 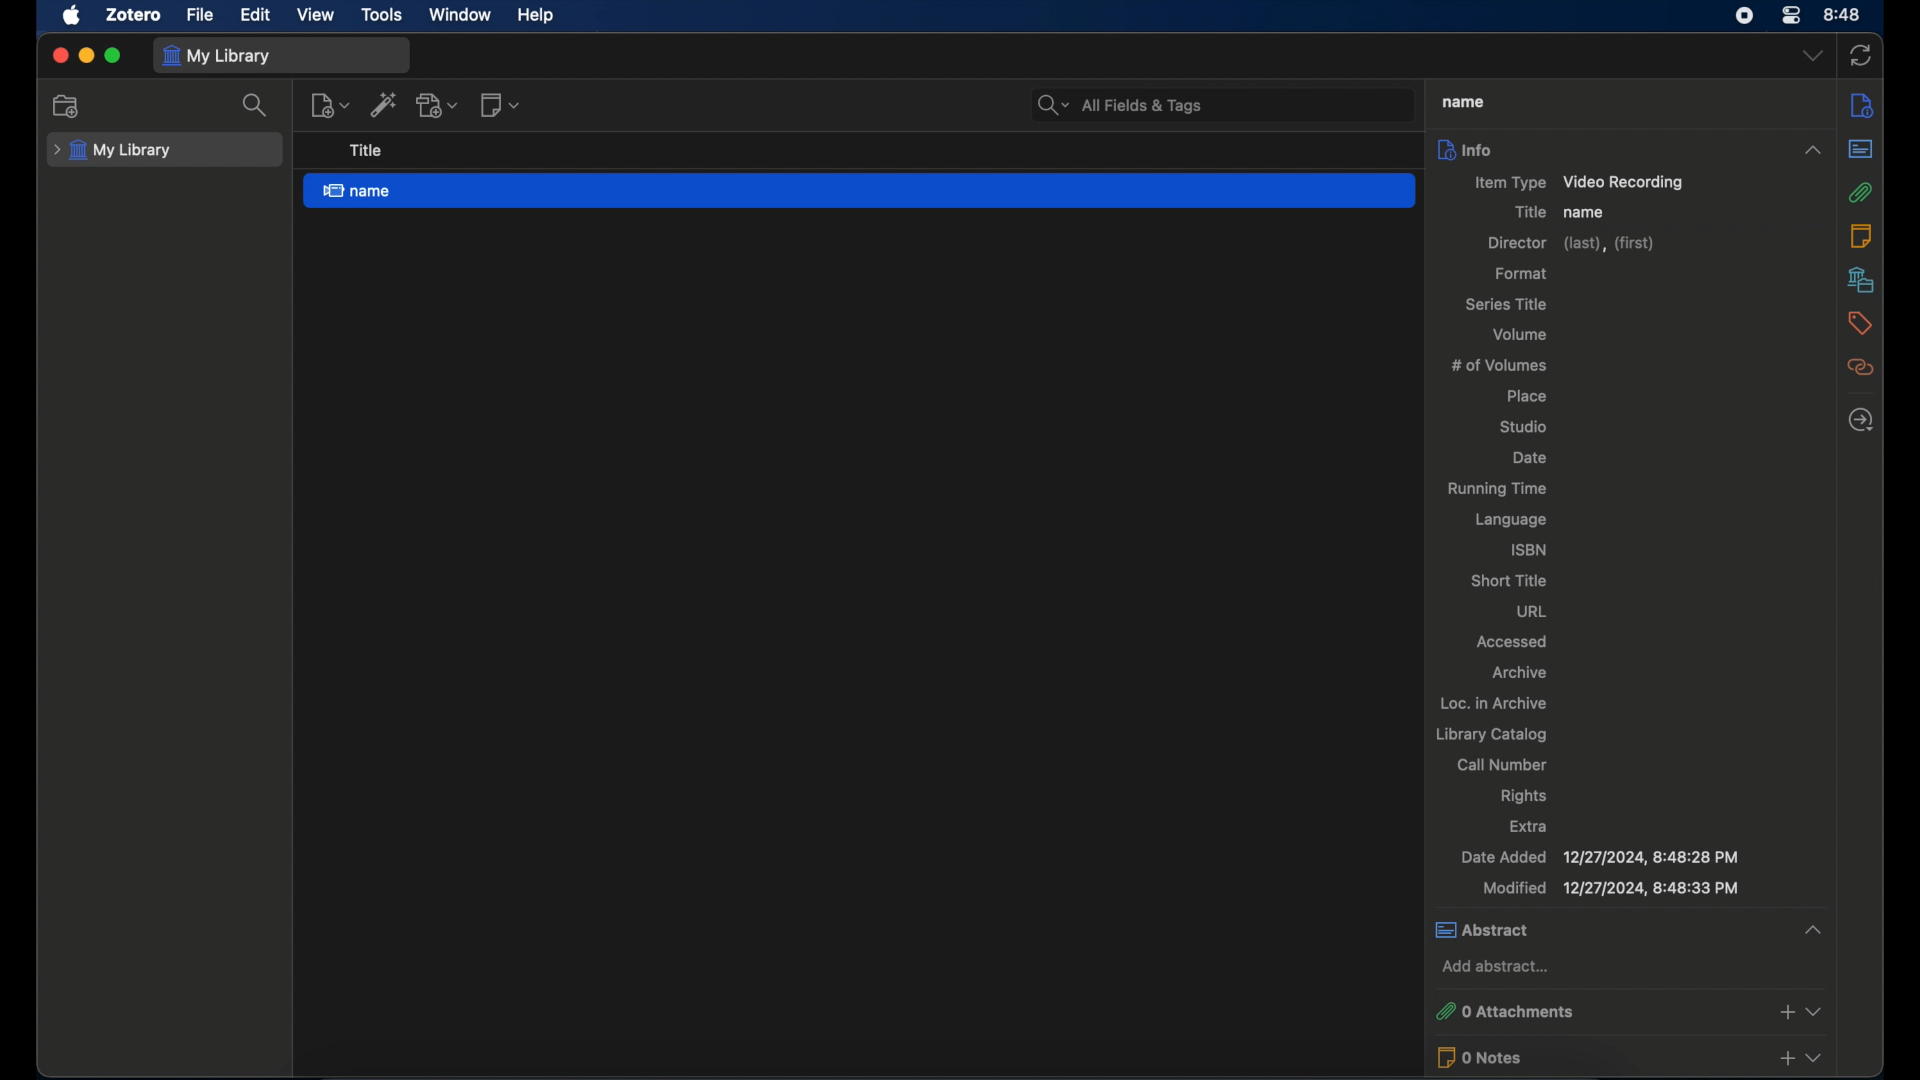 What do you see at coordinates (1464, 102) in the screenshot?
I see `name` at bounding box center [1464, 102].